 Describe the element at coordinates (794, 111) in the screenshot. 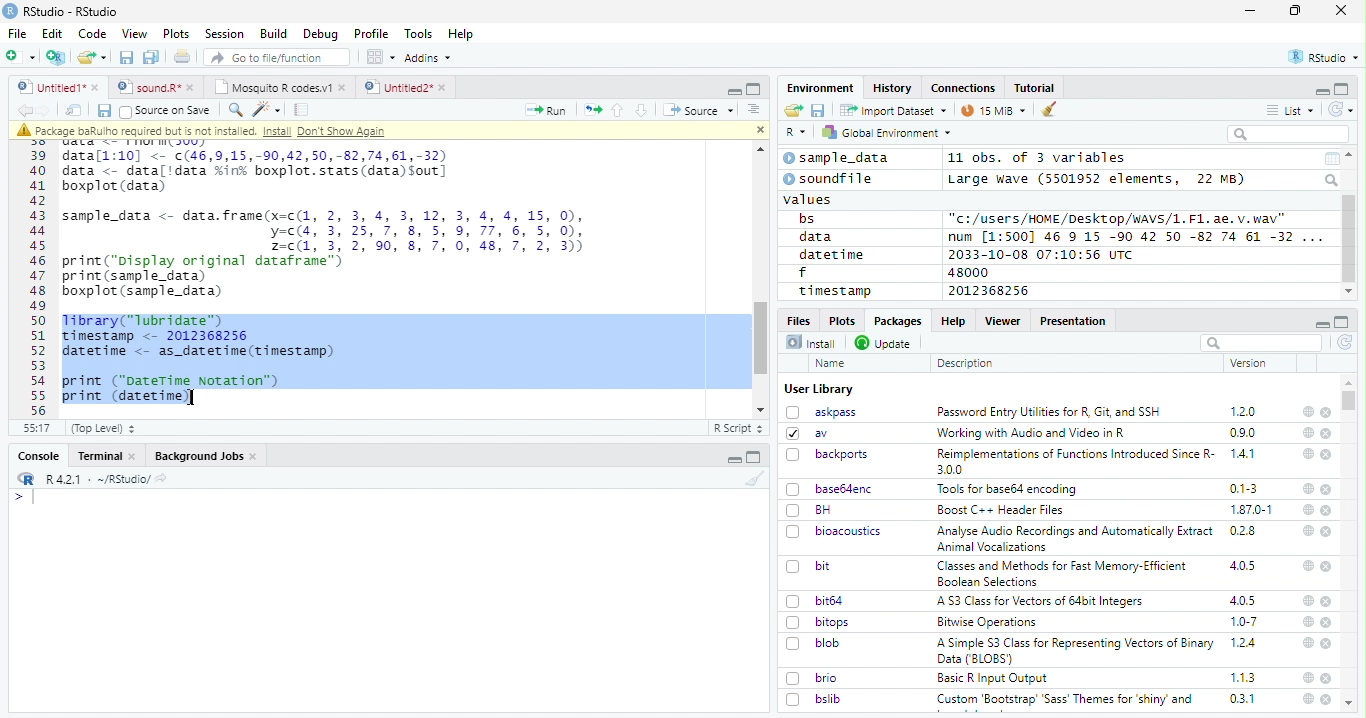

I see `Load workspace` at that location.